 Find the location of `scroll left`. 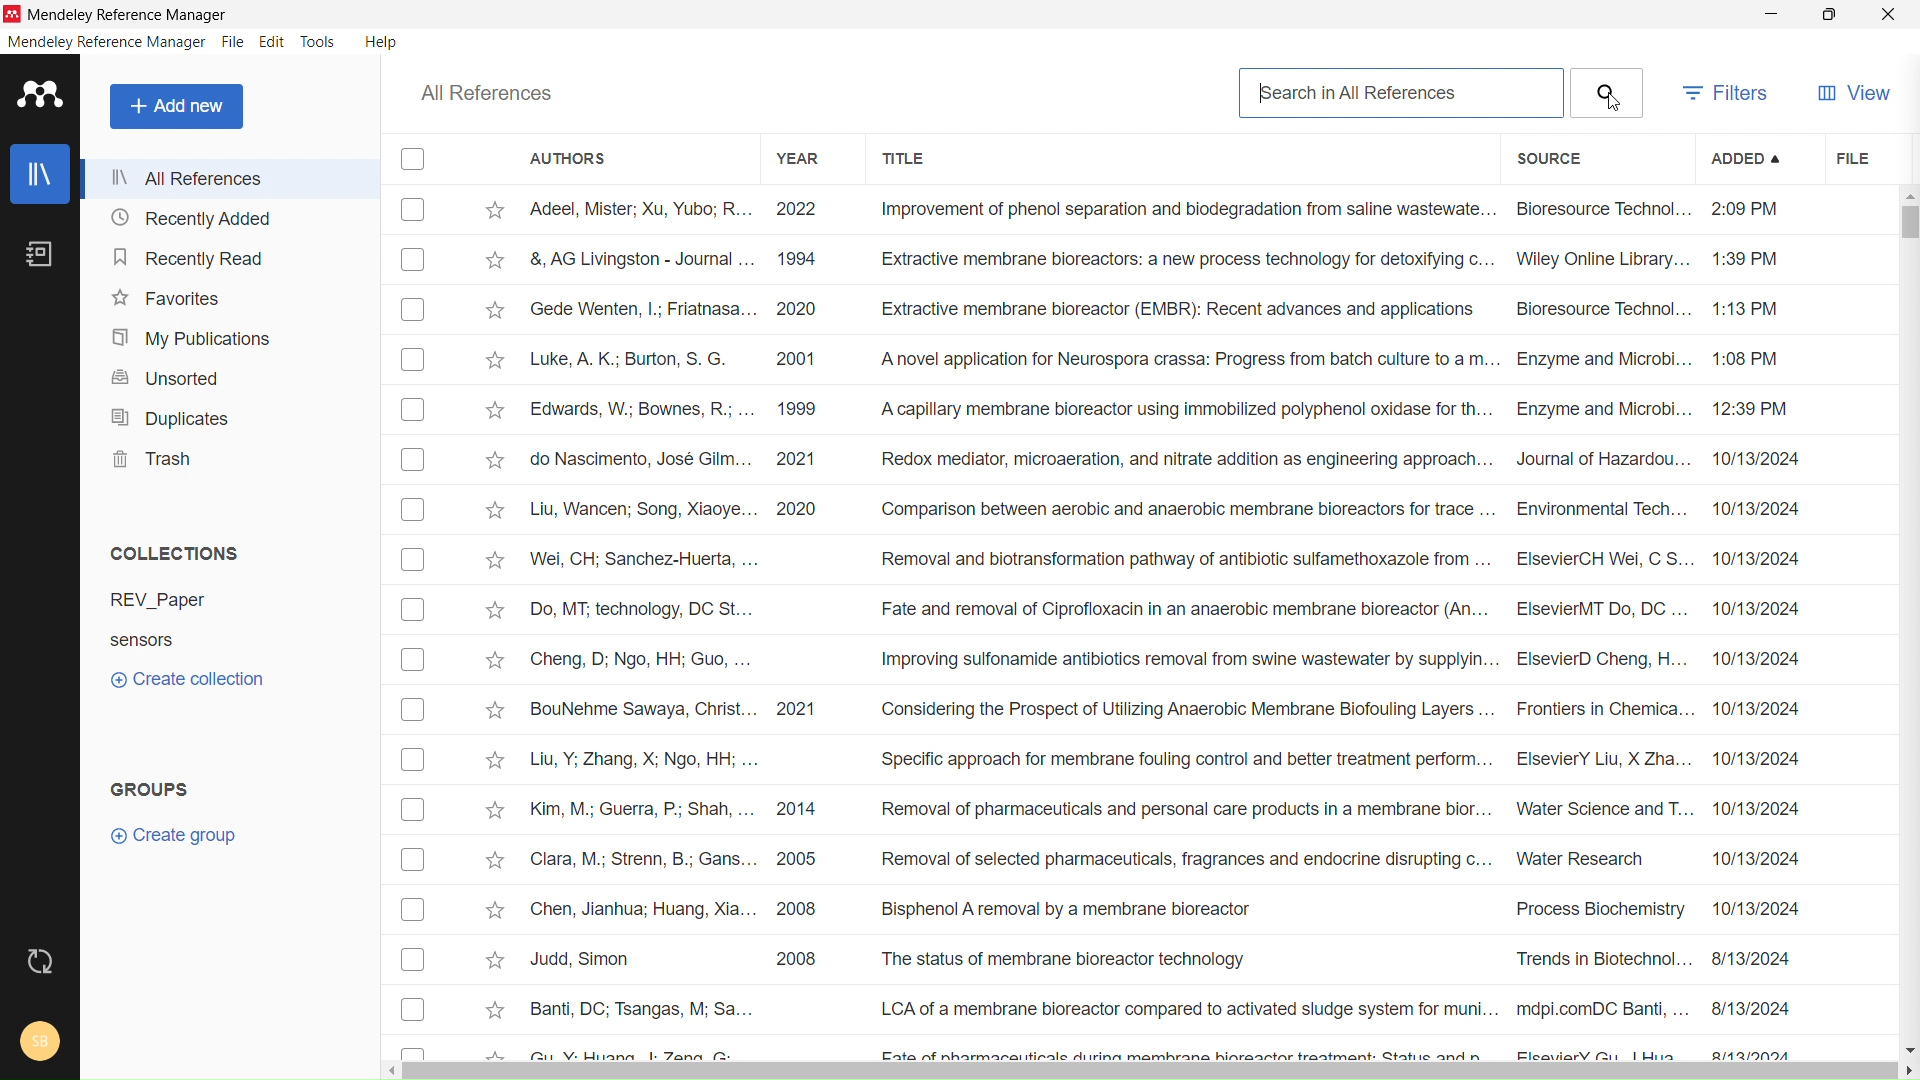

scroll left is located at coordinates (390, 1069).